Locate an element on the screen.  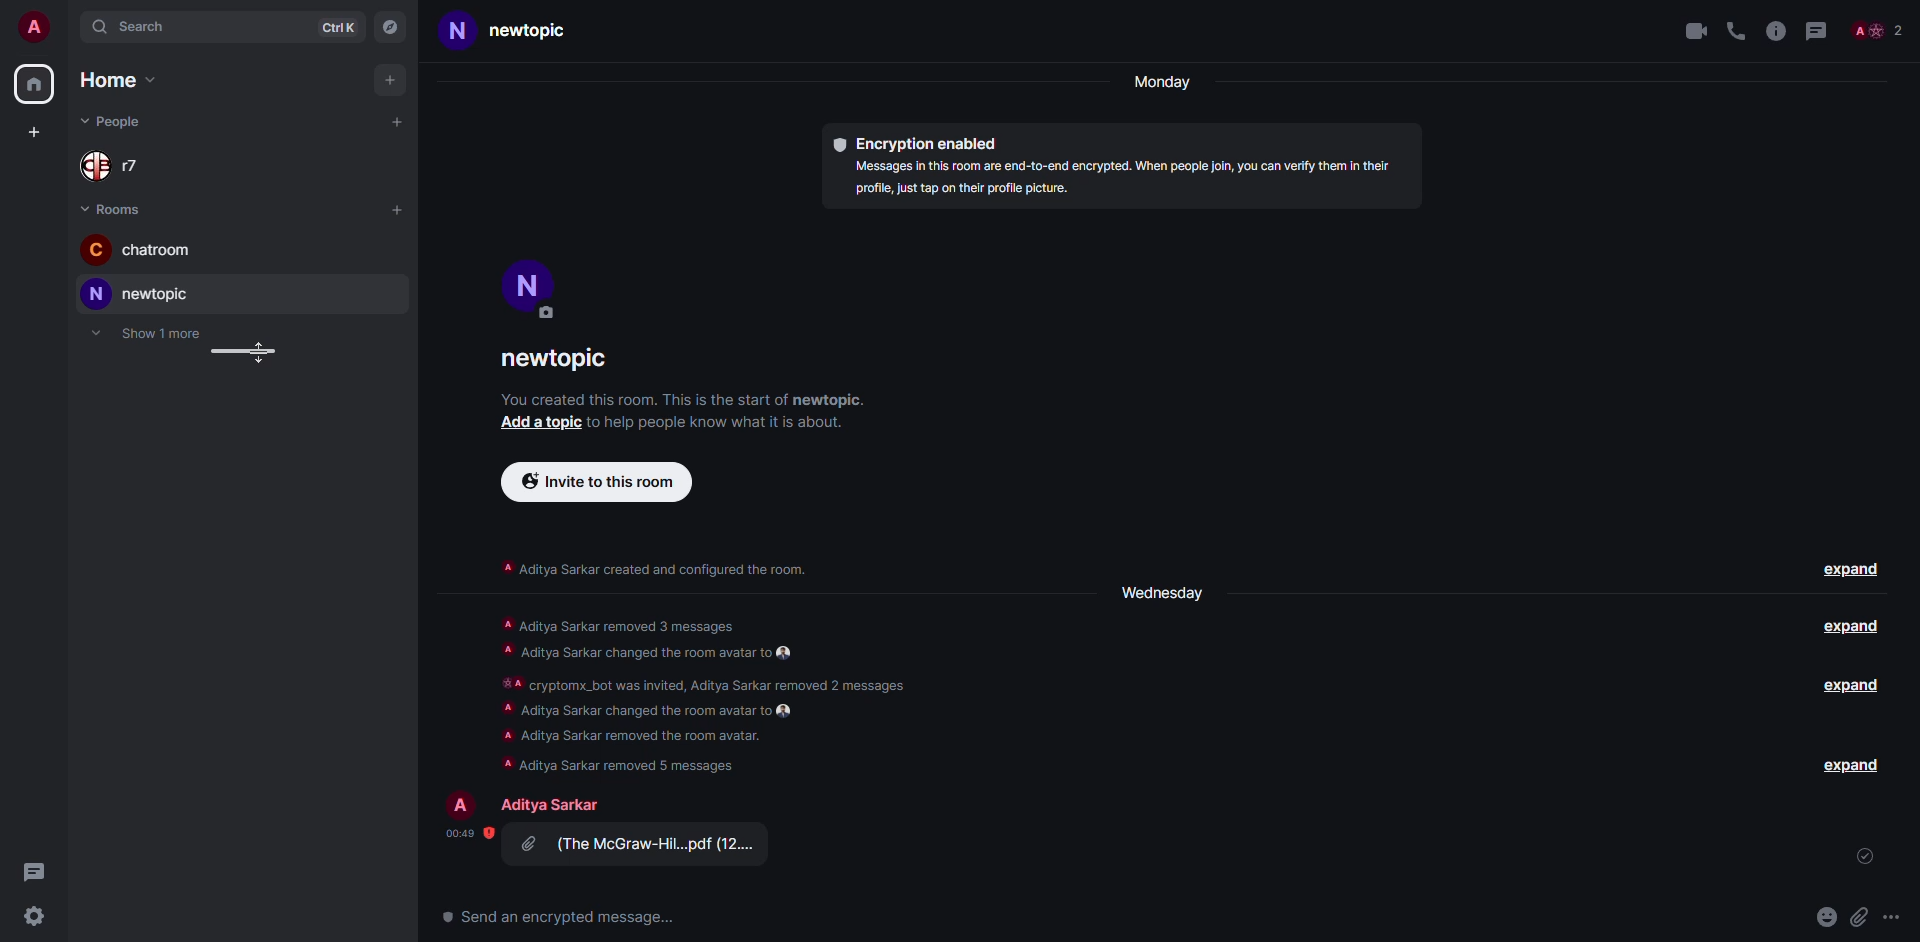
temporary is located at coordinates (147, 332).